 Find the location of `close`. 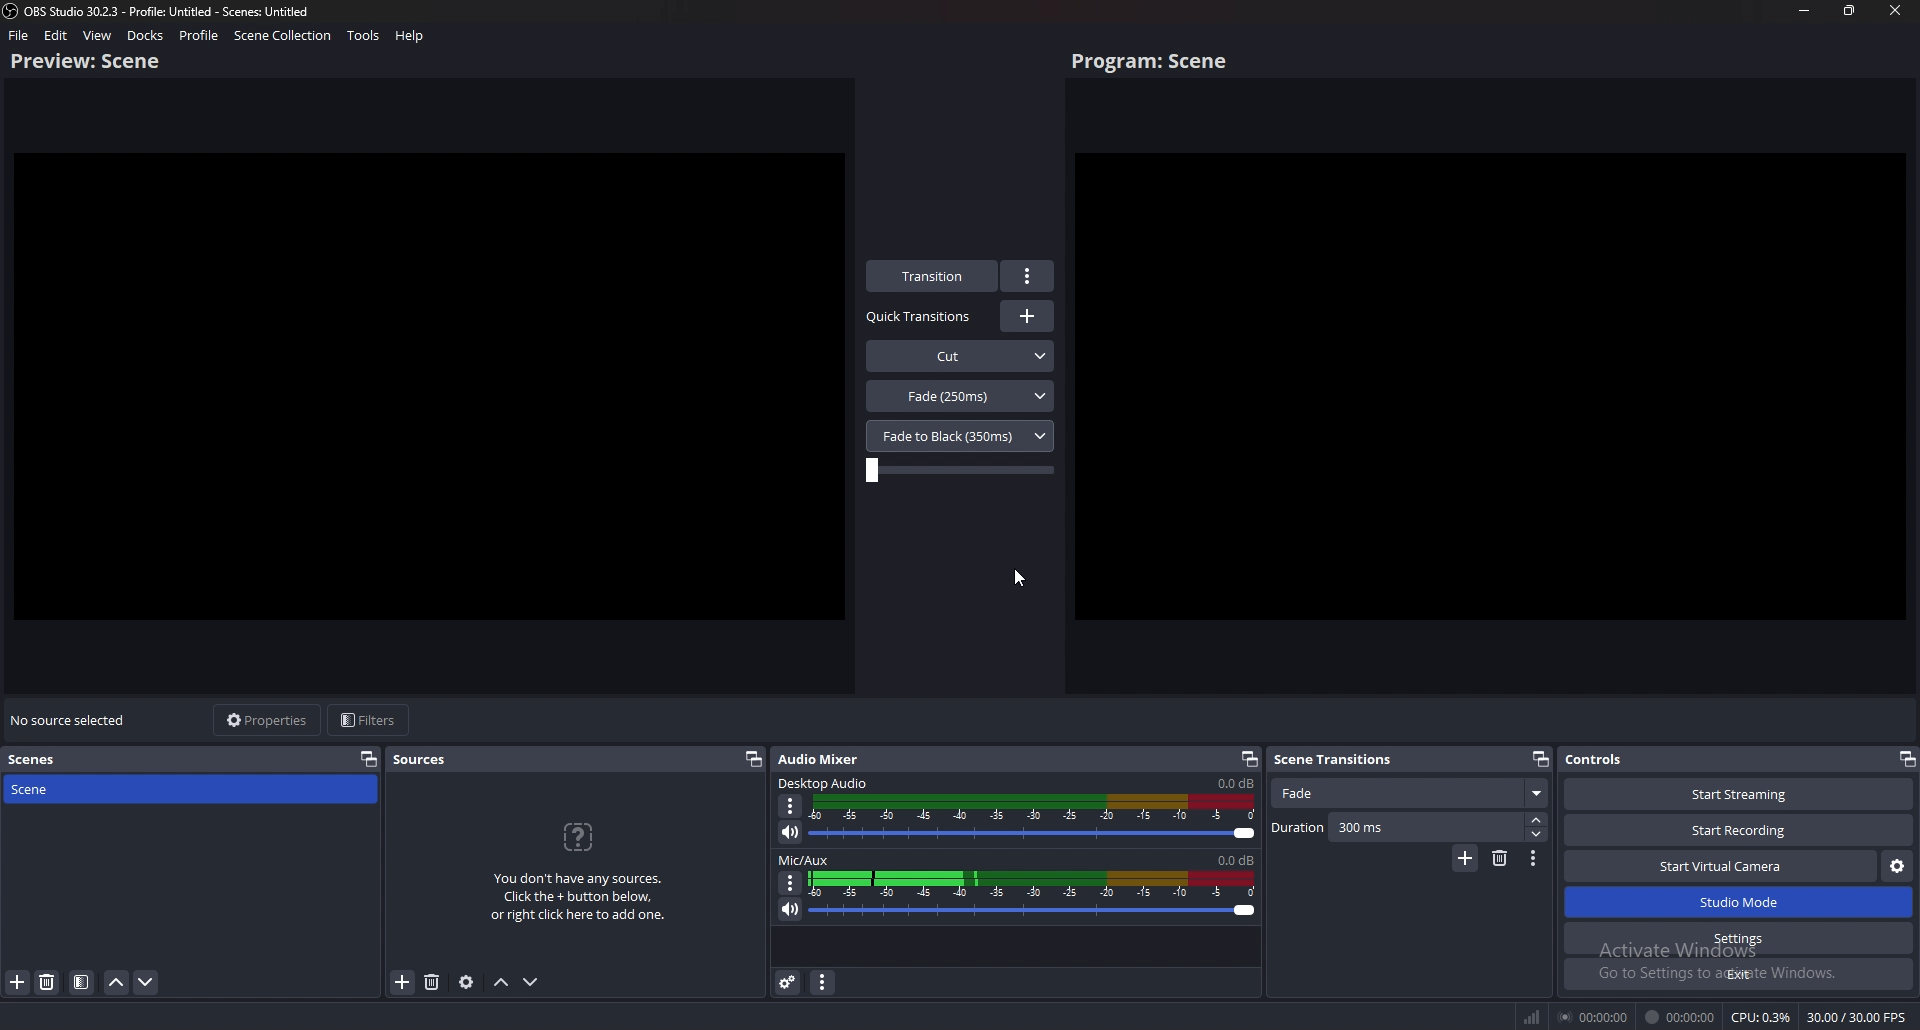

close is located at coordinates (1895, 10).